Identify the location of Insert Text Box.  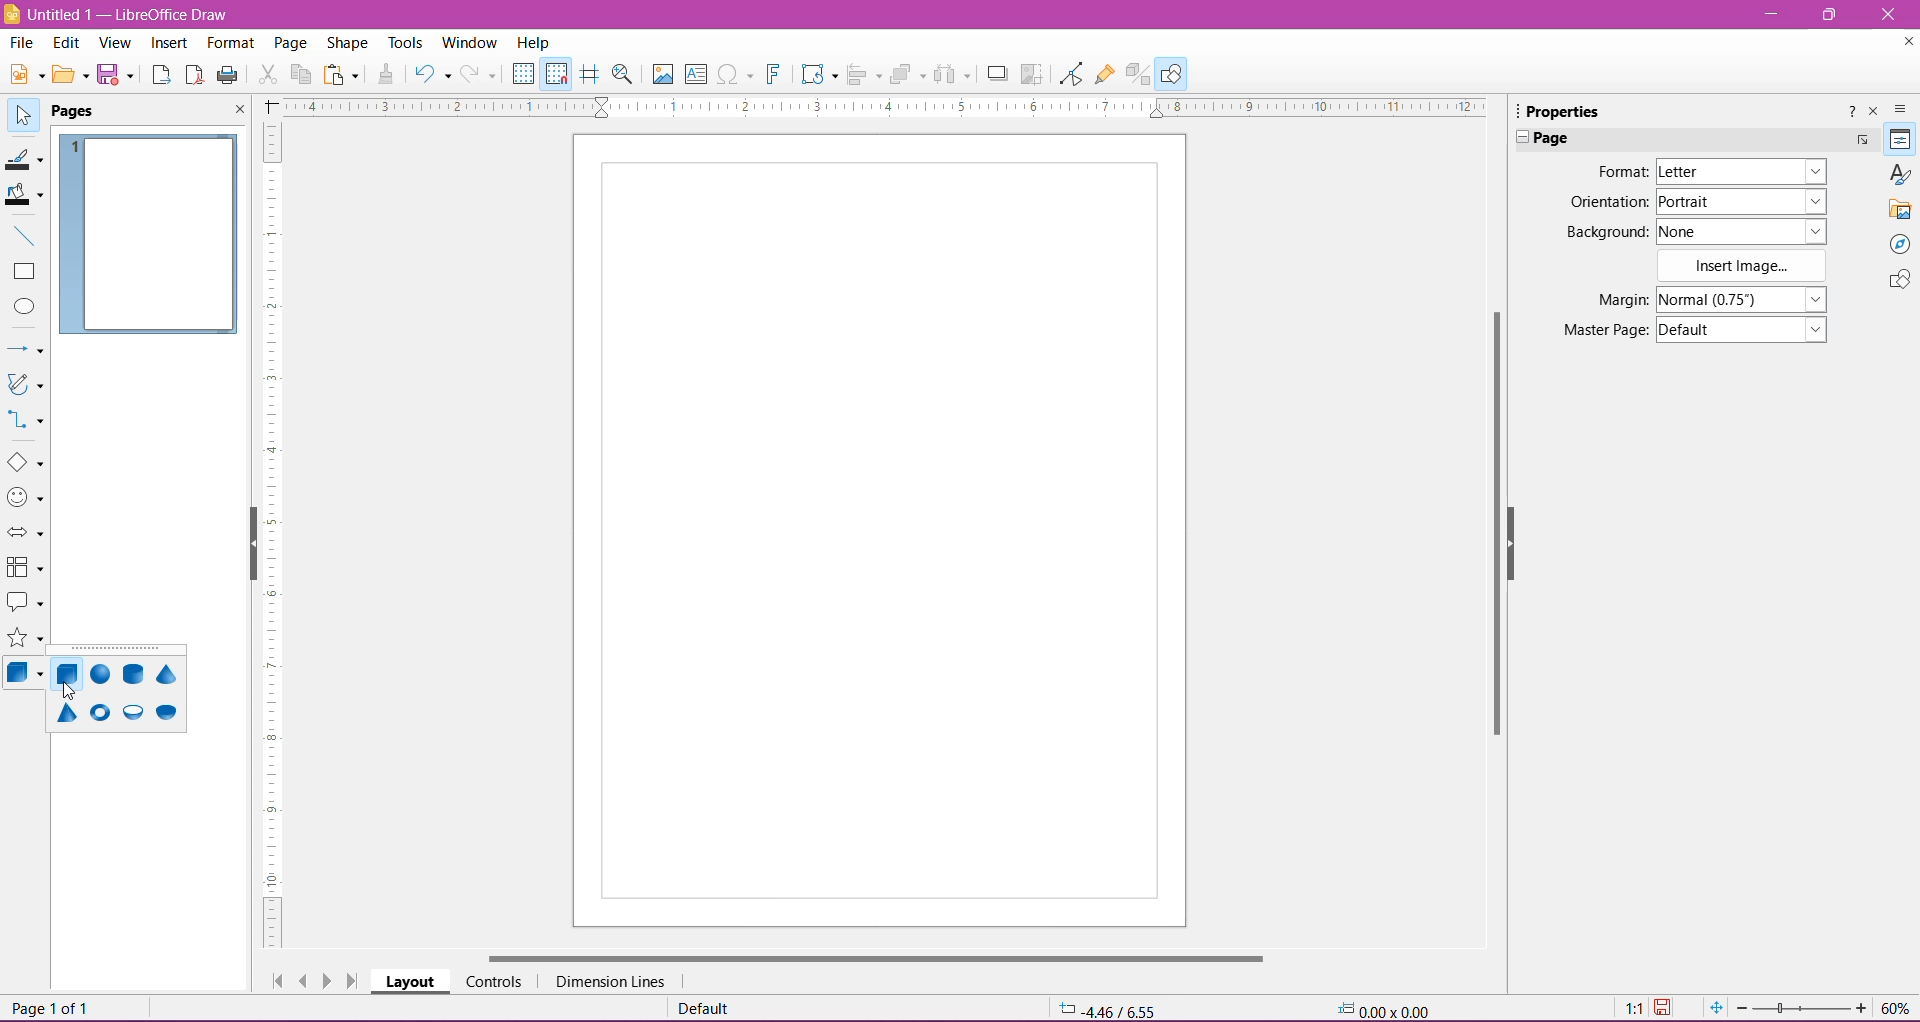
(696, 73).